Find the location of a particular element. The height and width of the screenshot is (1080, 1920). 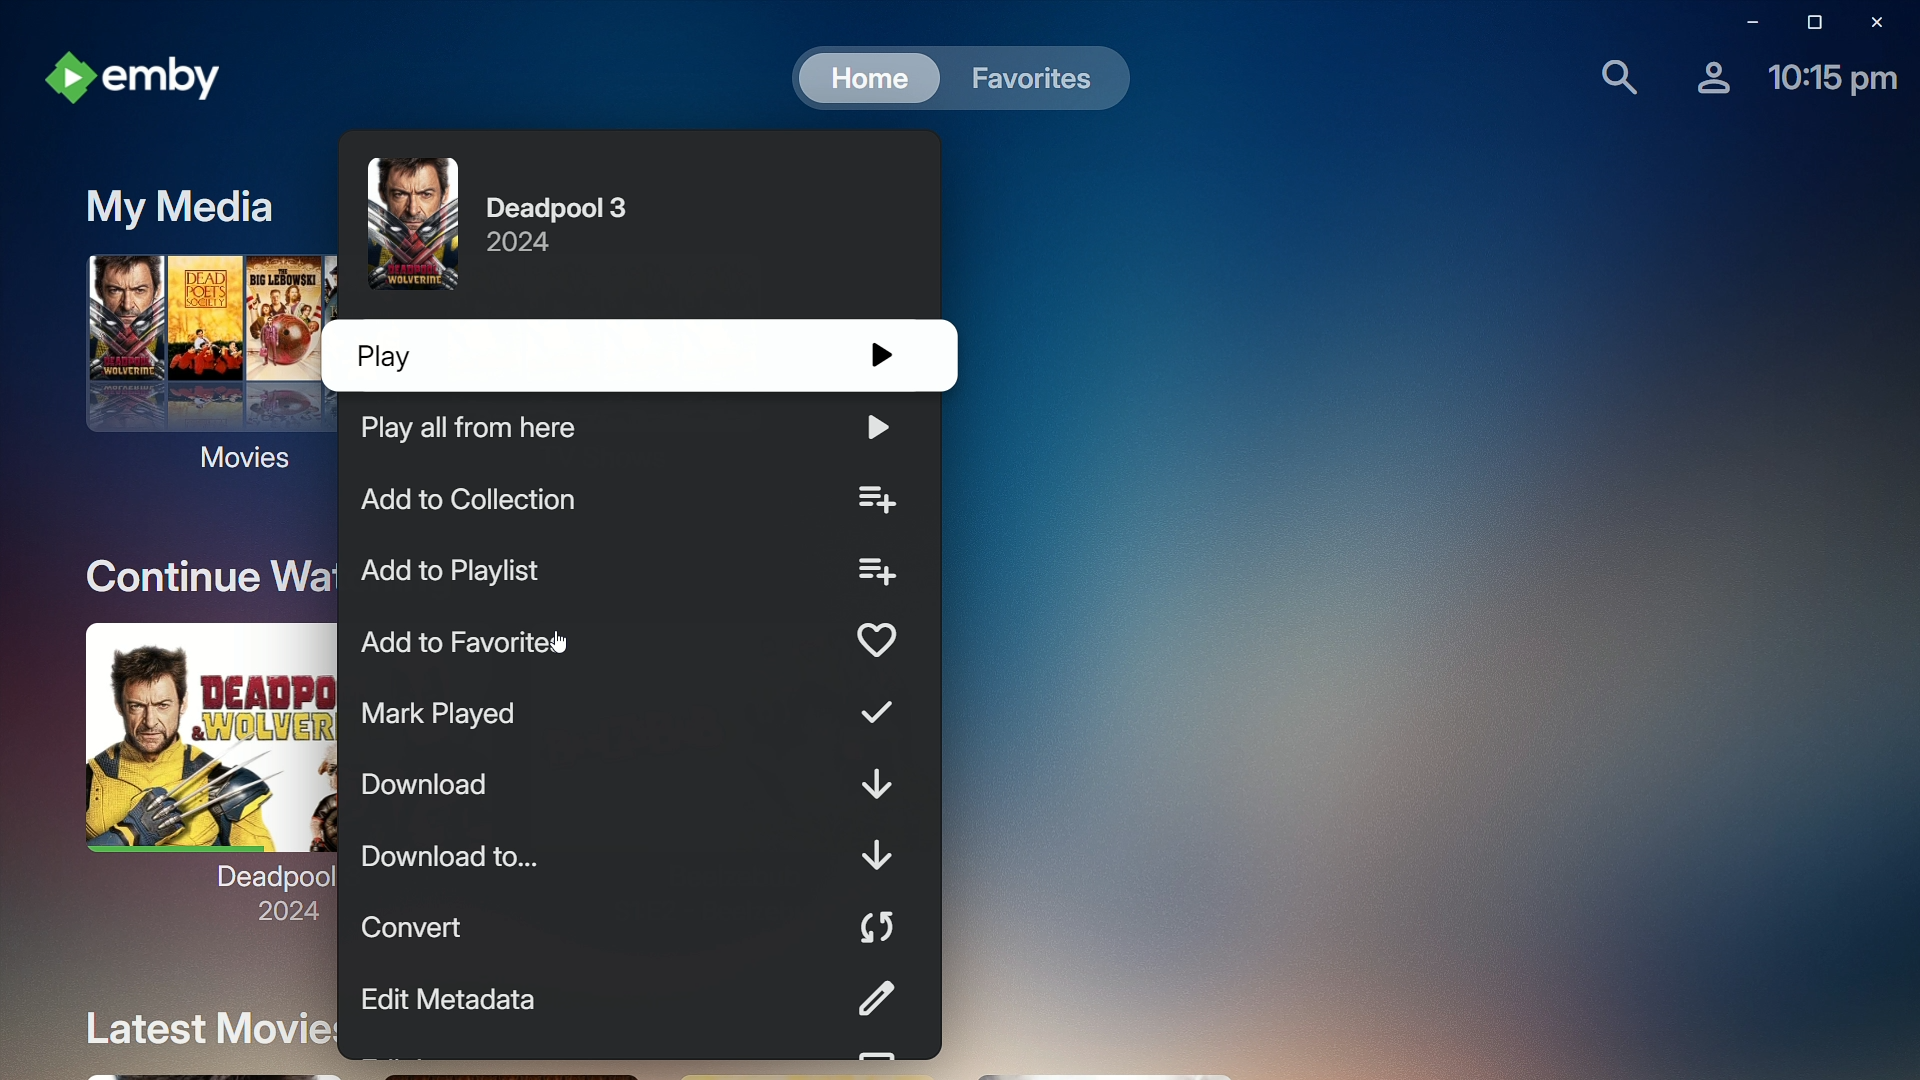

Mark Played is located at coordinates (638, 718).